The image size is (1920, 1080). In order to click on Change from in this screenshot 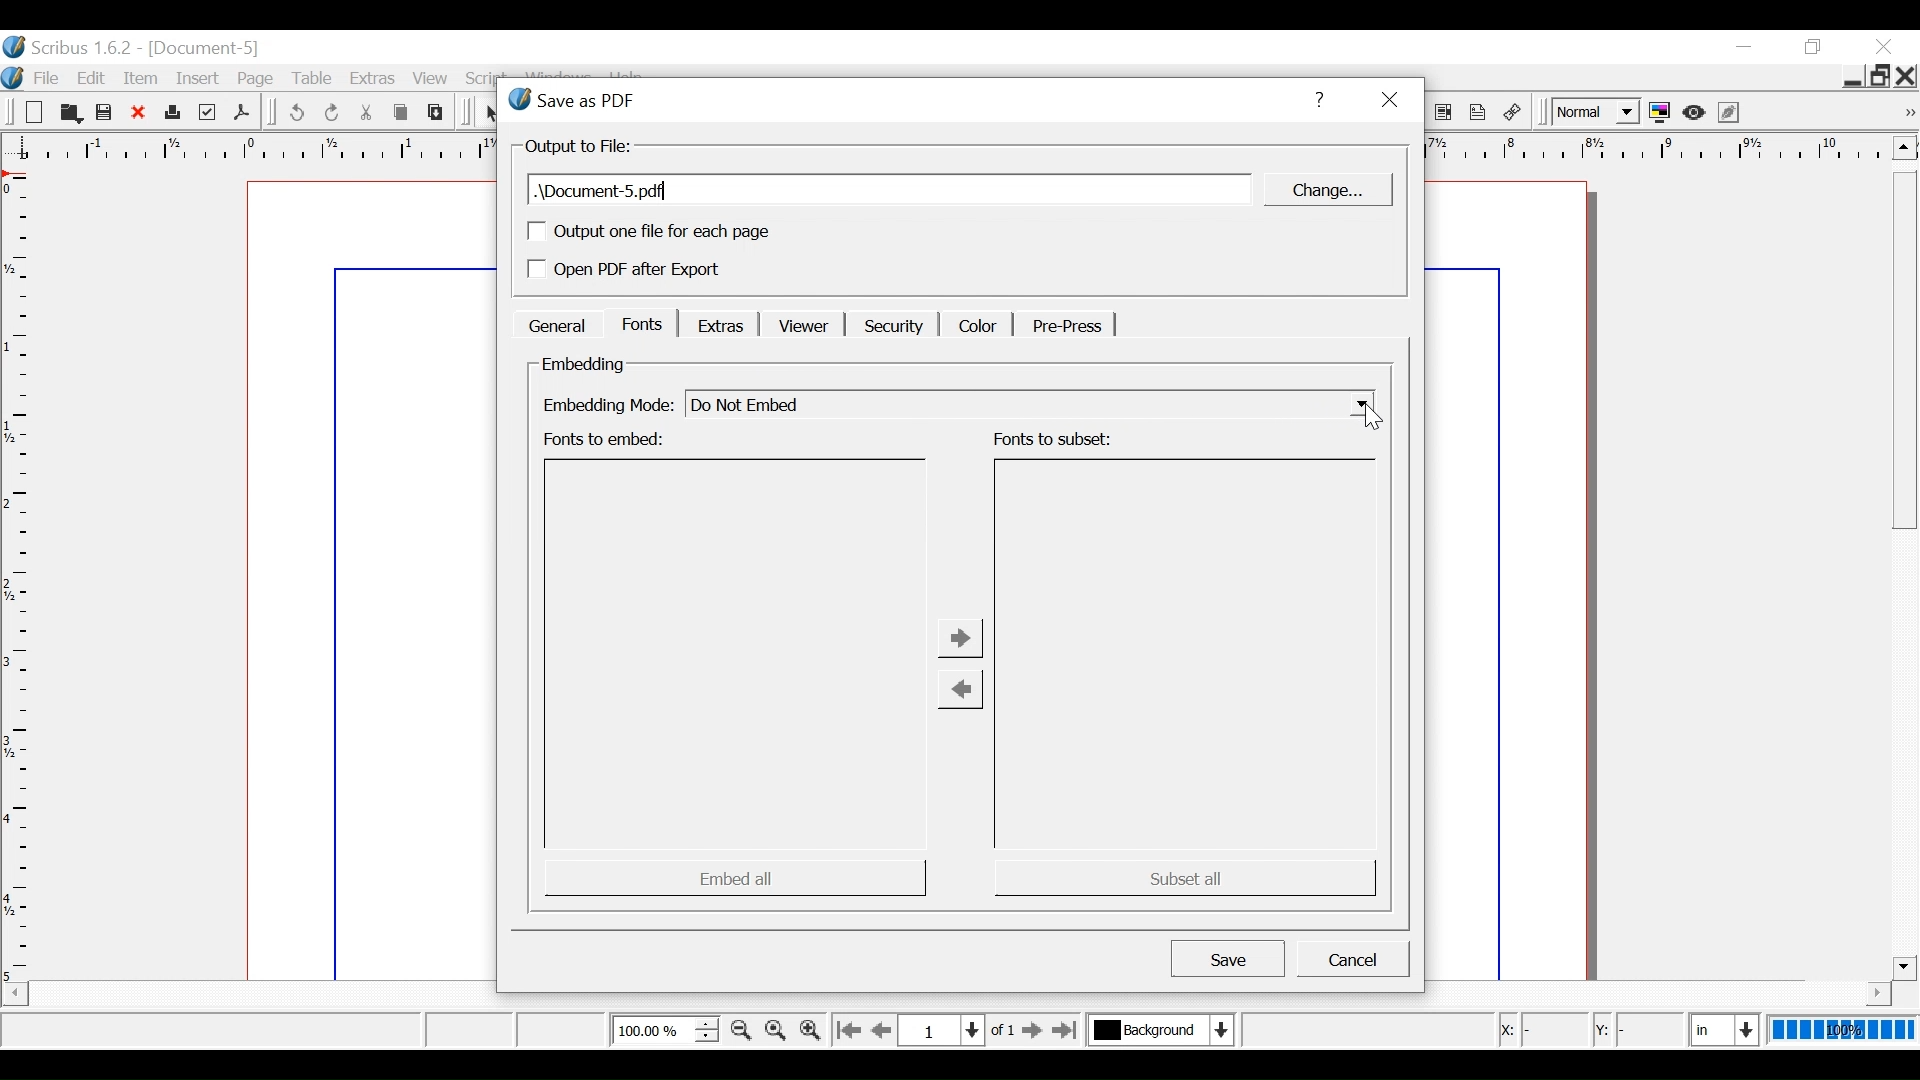, I will do `click(959, 689)`.